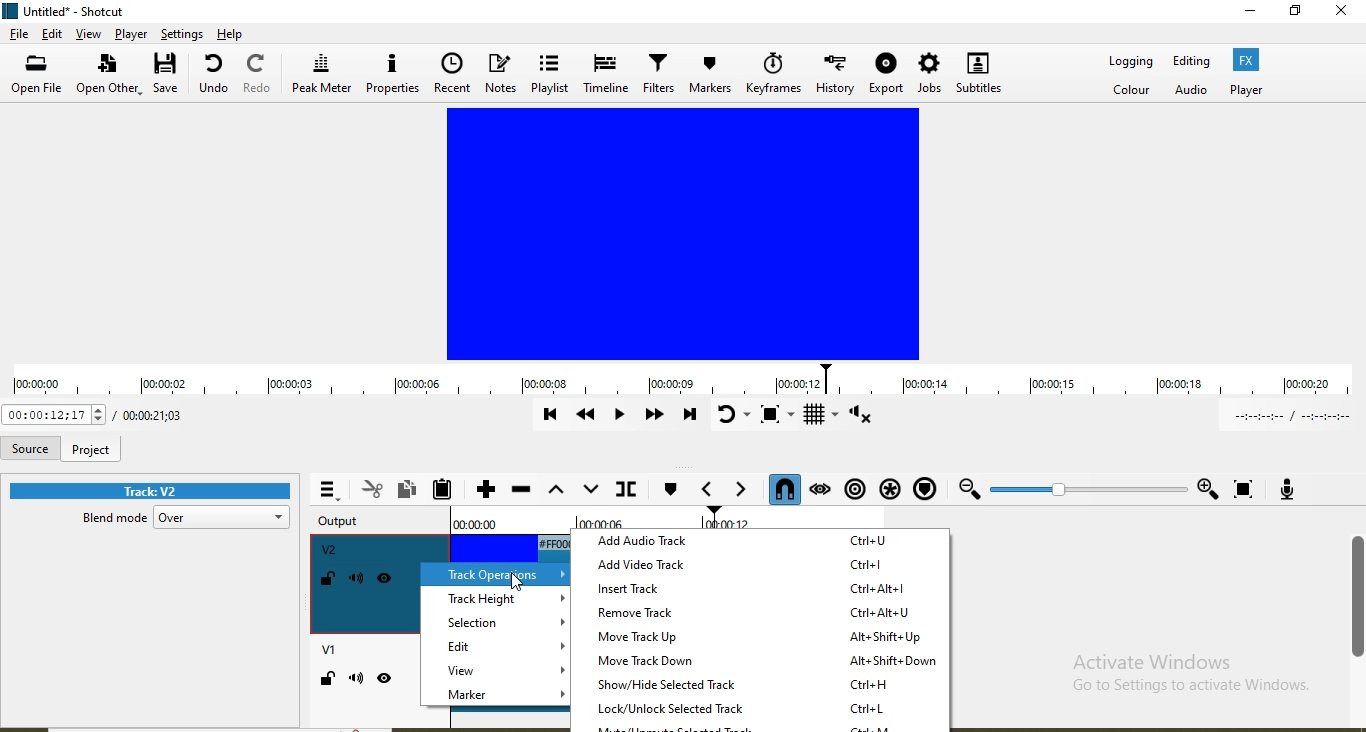  What do you see at coordinates (630, 487) in the screenshot?
I see `Split at playhead` at bounding box center [630, 487].